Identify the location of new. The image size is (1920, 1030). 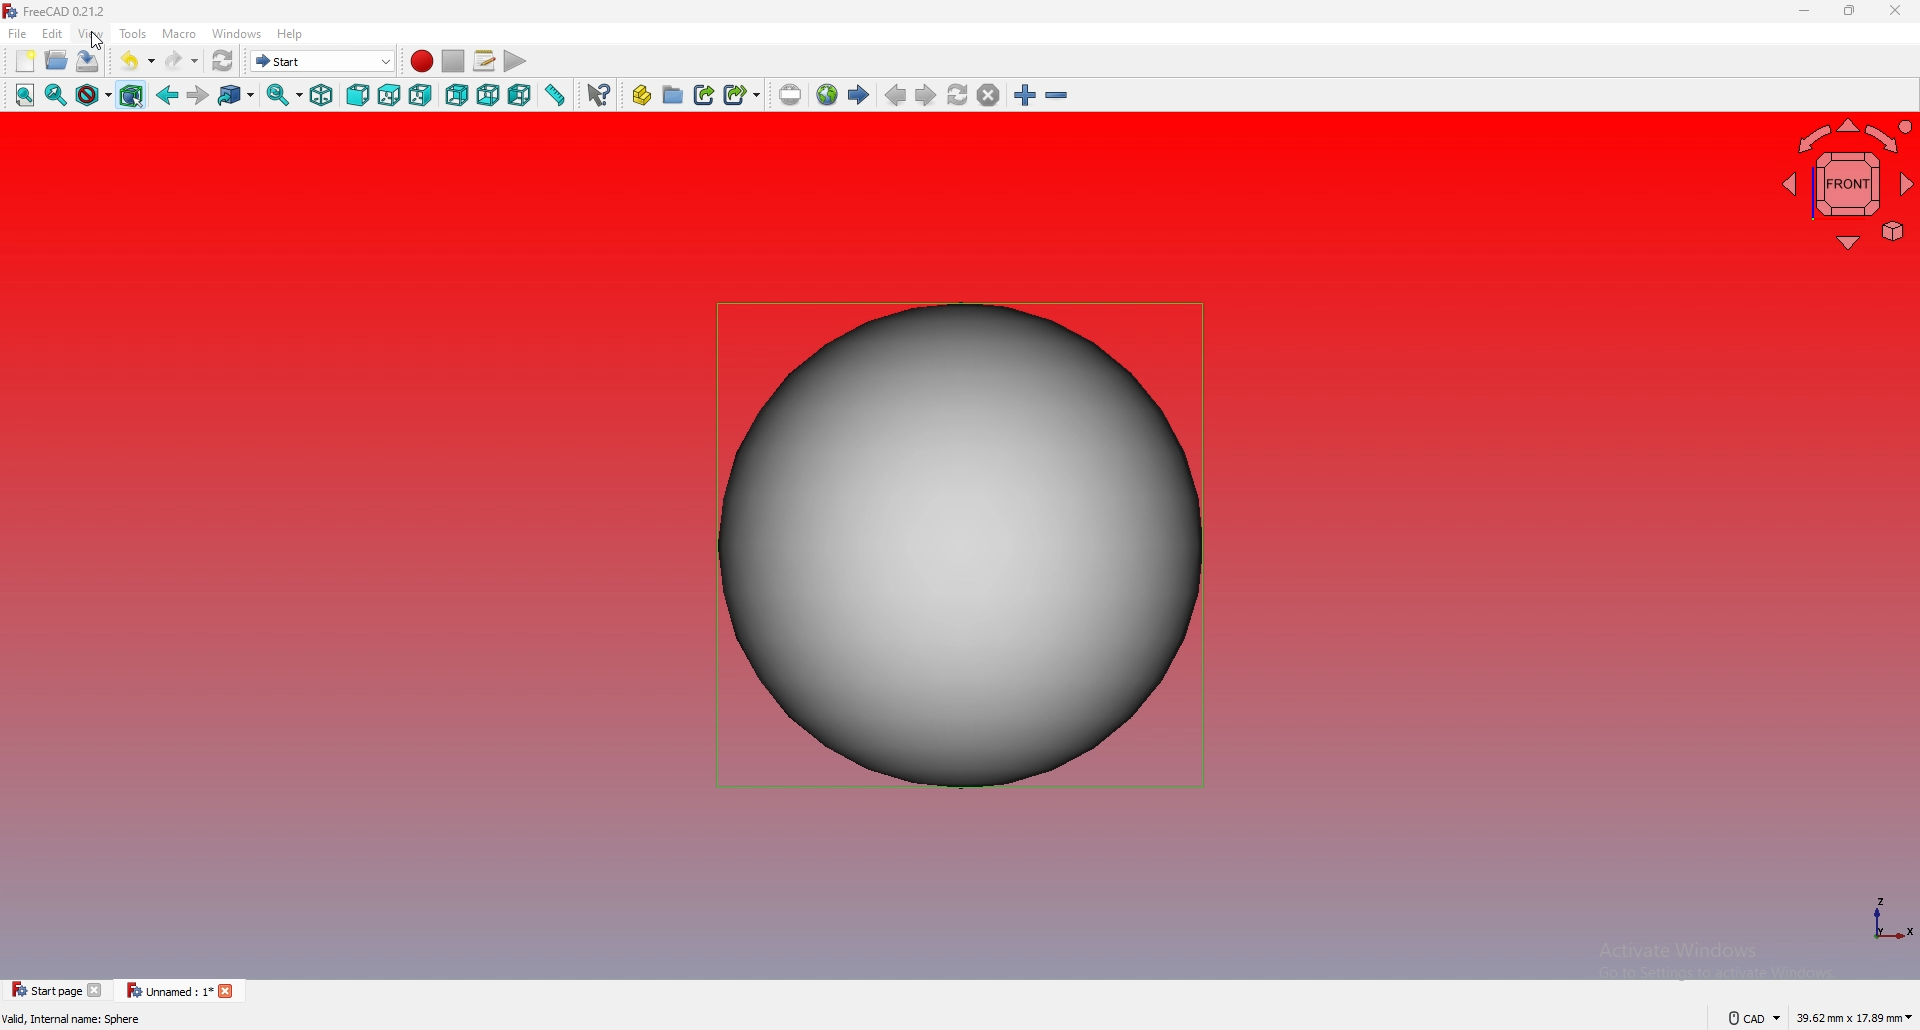
(23, 61).